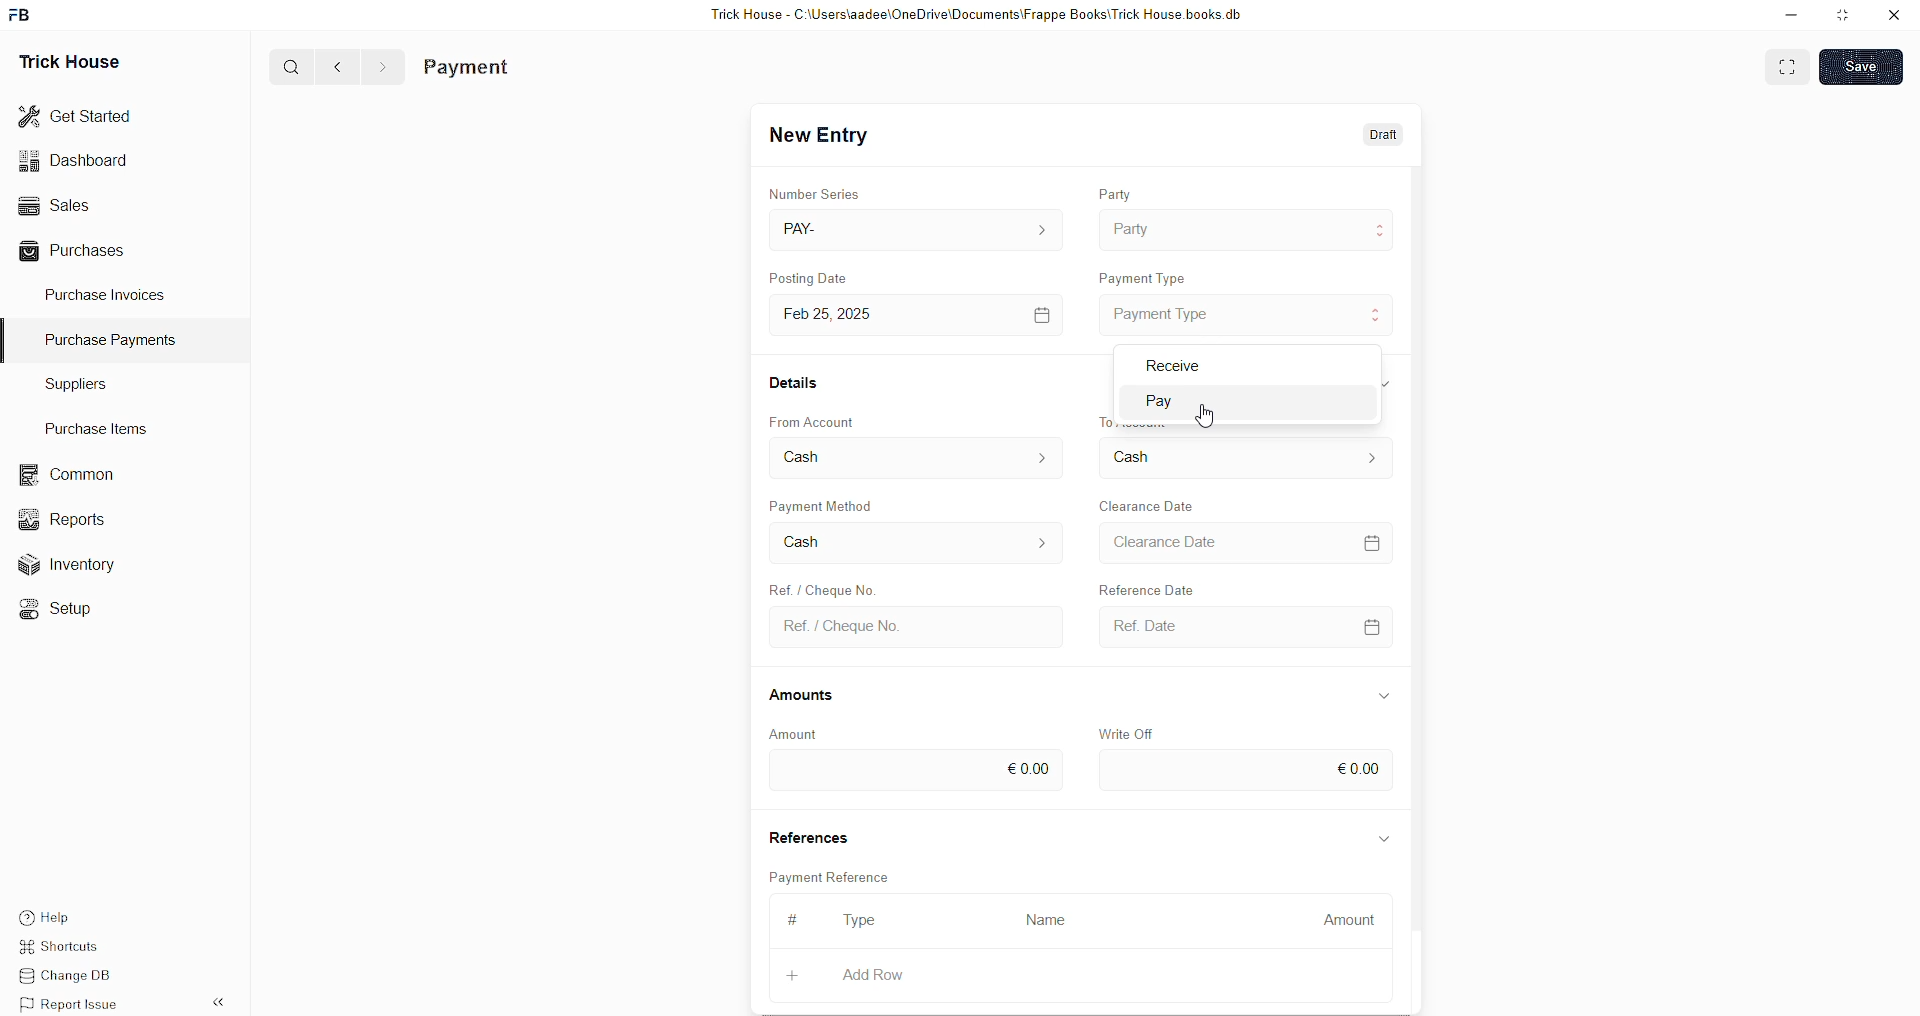  I want to click on Clearance Date, so click(1151, 504).